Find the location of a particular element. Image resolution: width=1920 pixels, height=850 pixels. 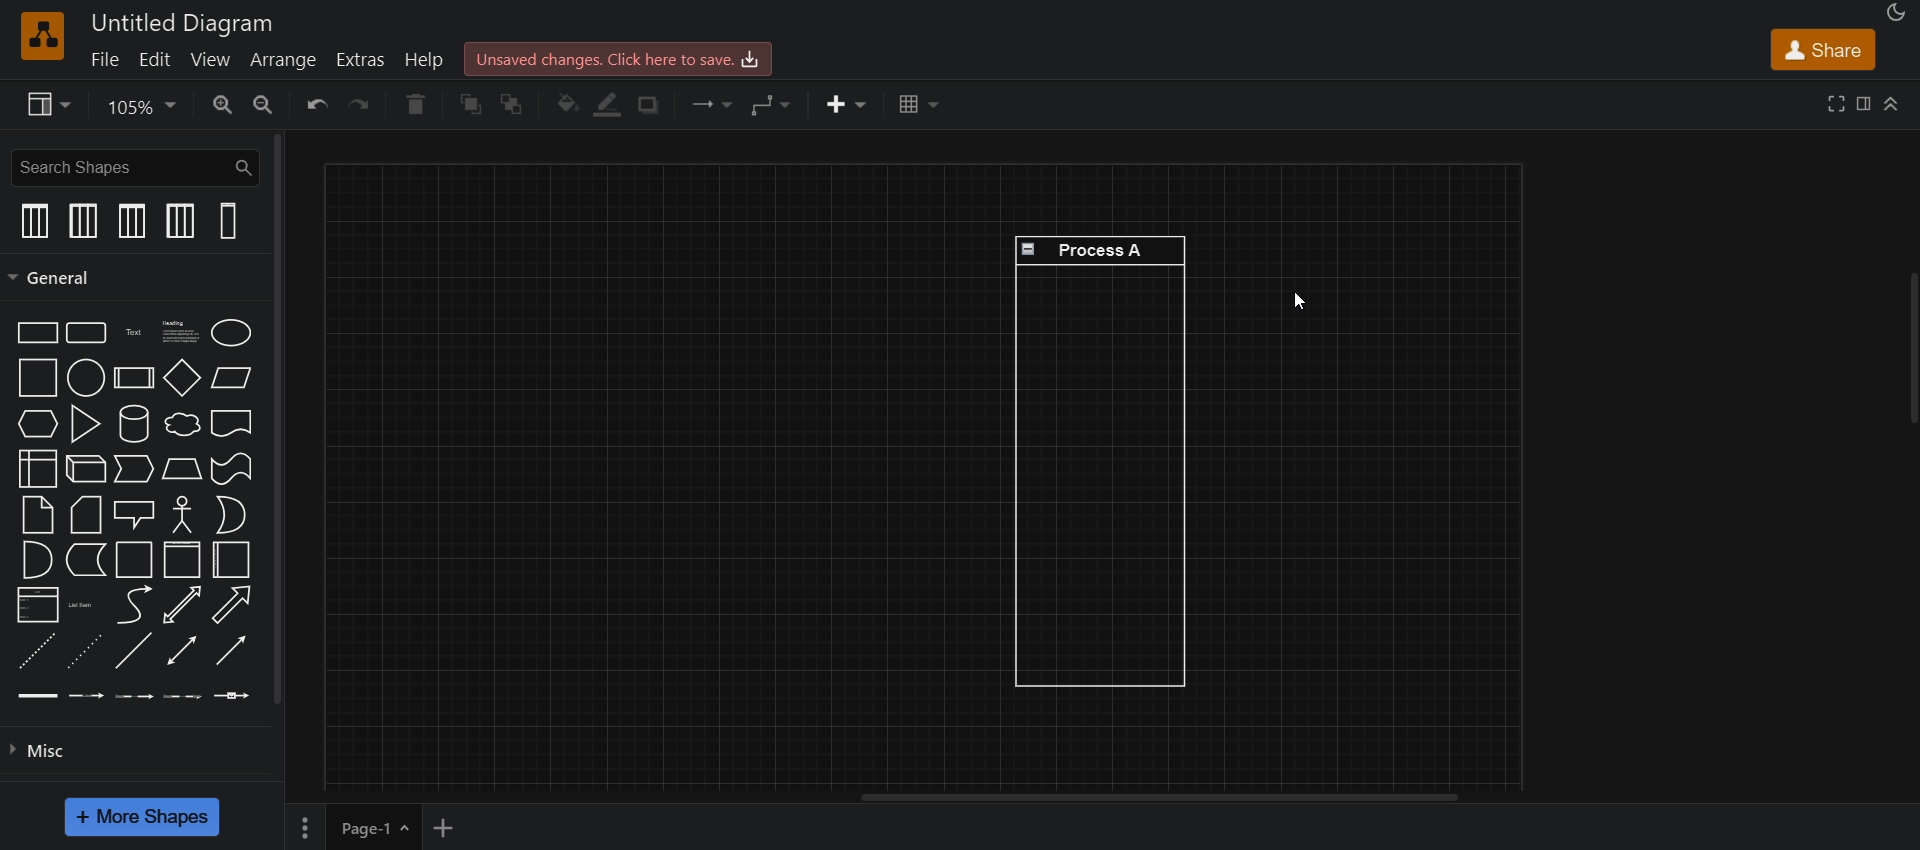

and is located at coordinates (37, 559).